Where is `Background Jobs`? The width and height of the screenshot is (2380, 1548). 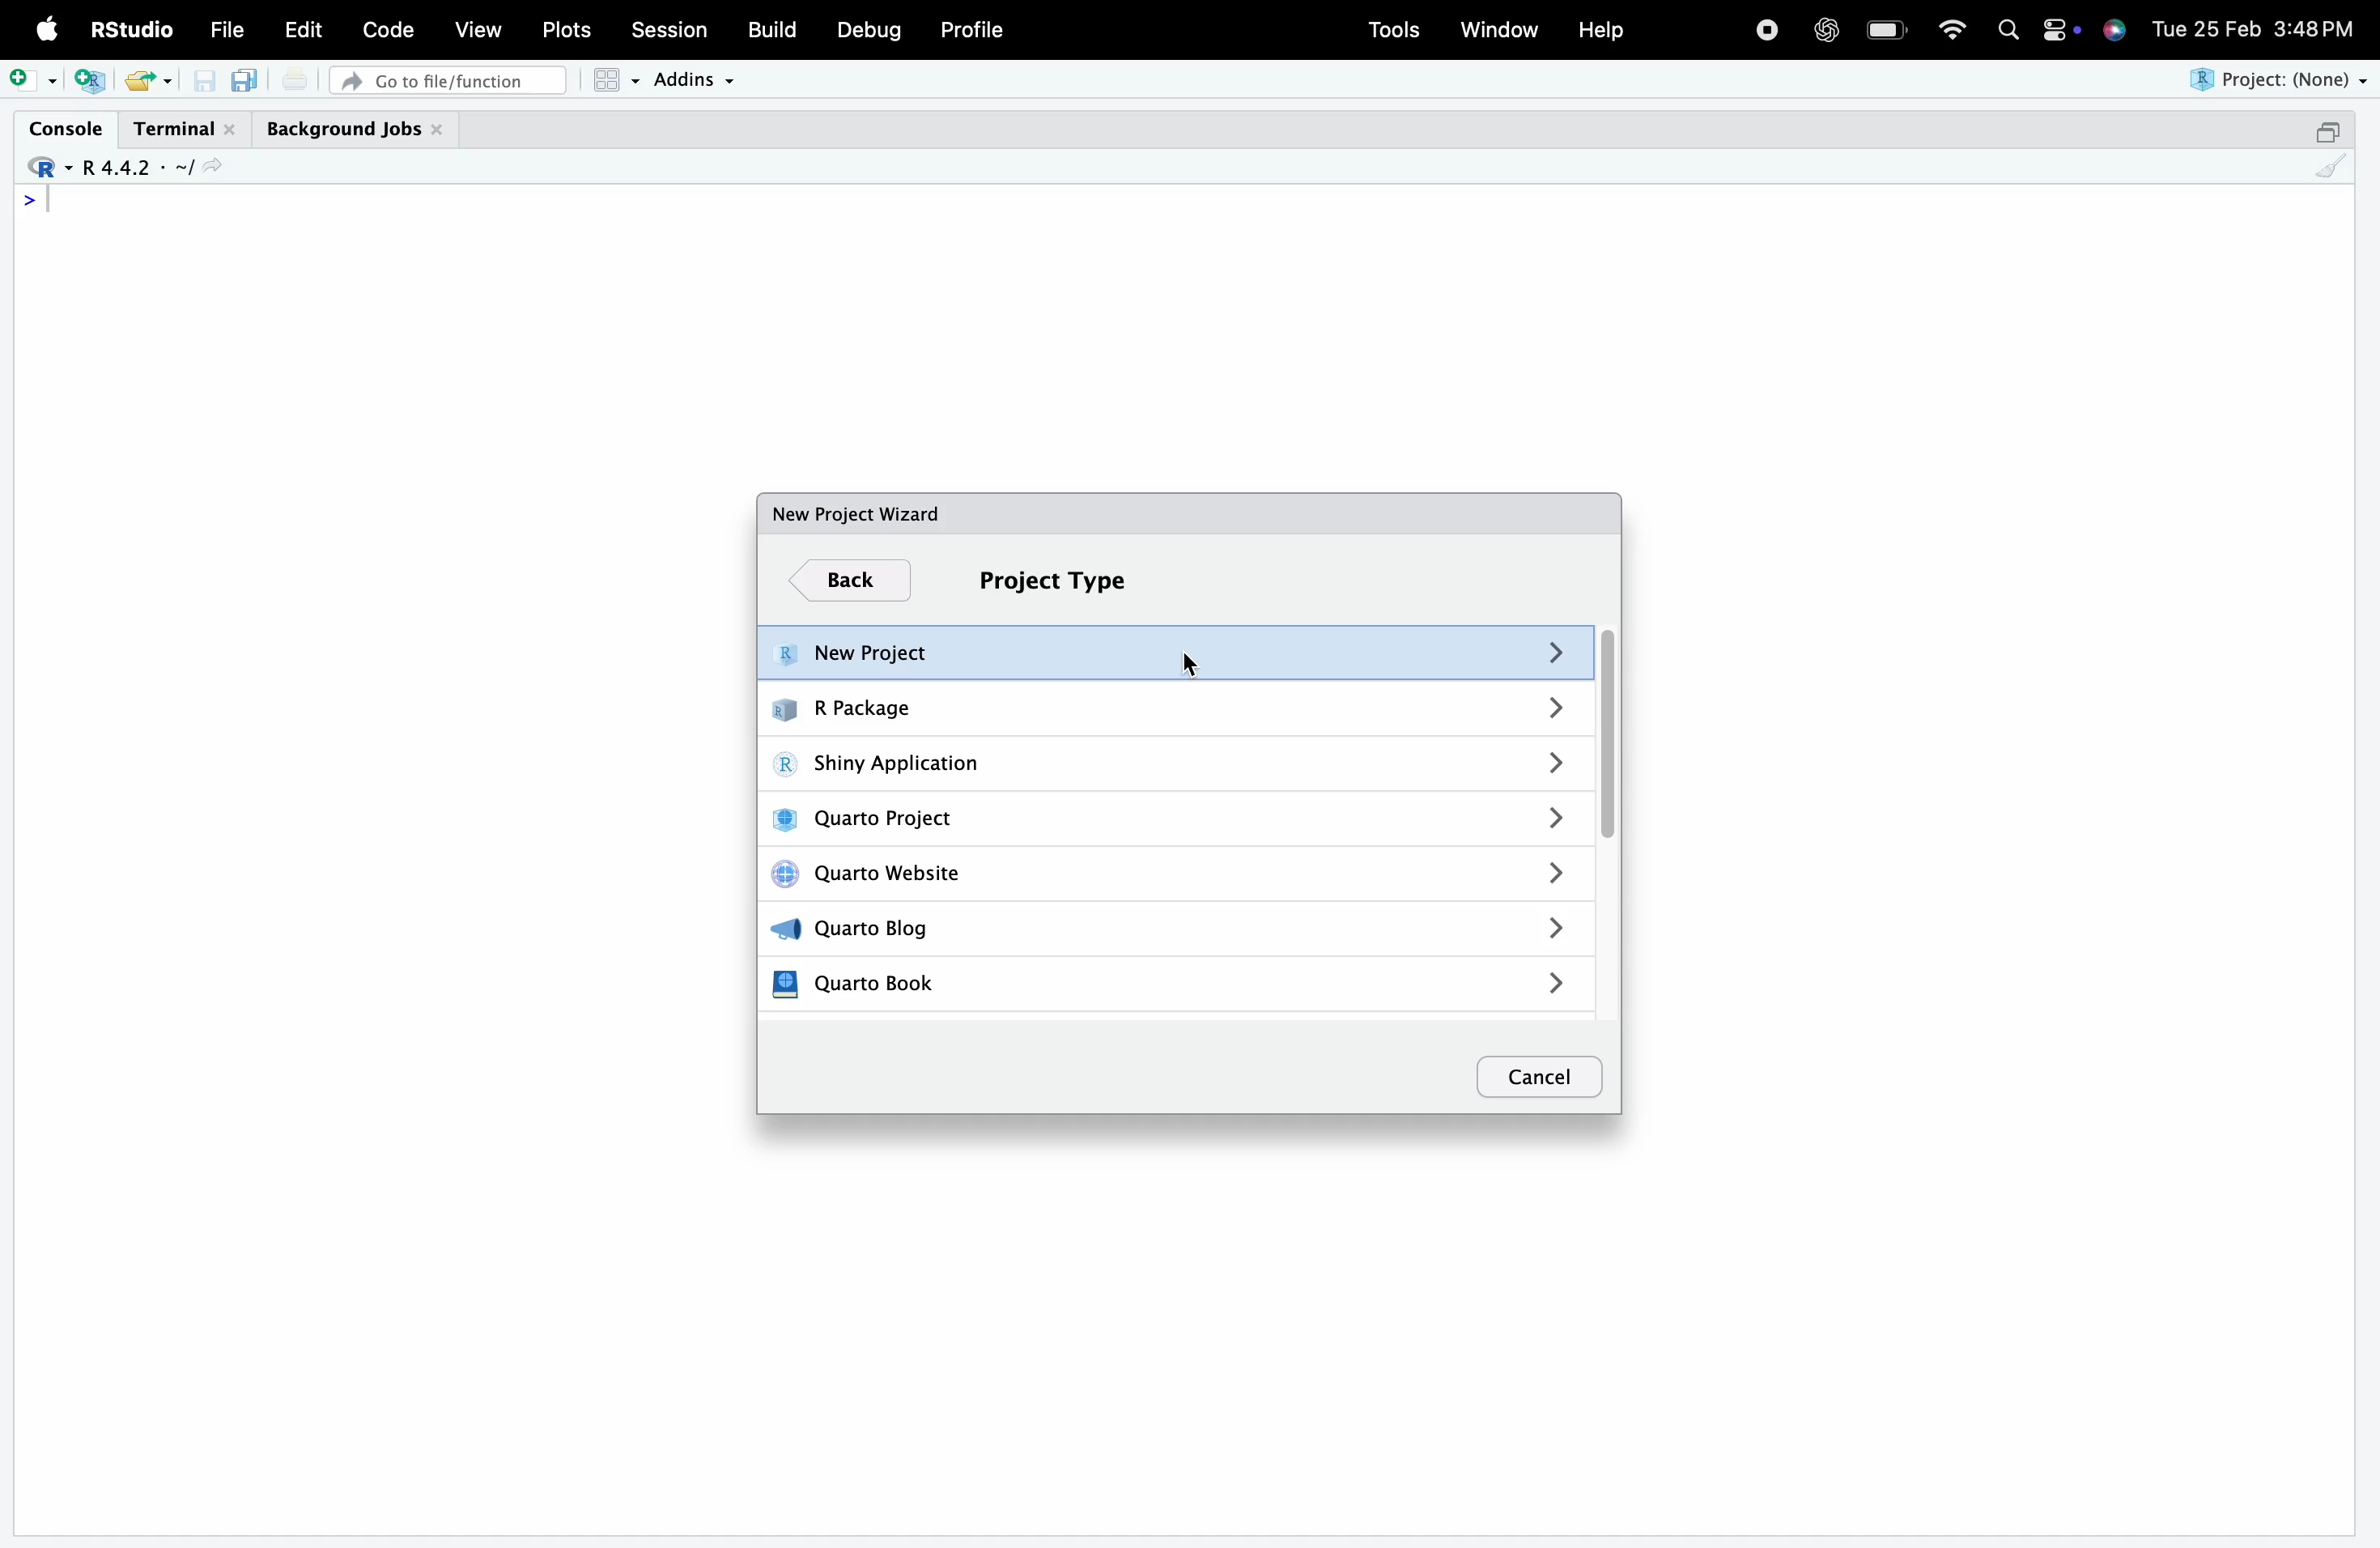 Background Jobs is located at coordinates (355, 130).